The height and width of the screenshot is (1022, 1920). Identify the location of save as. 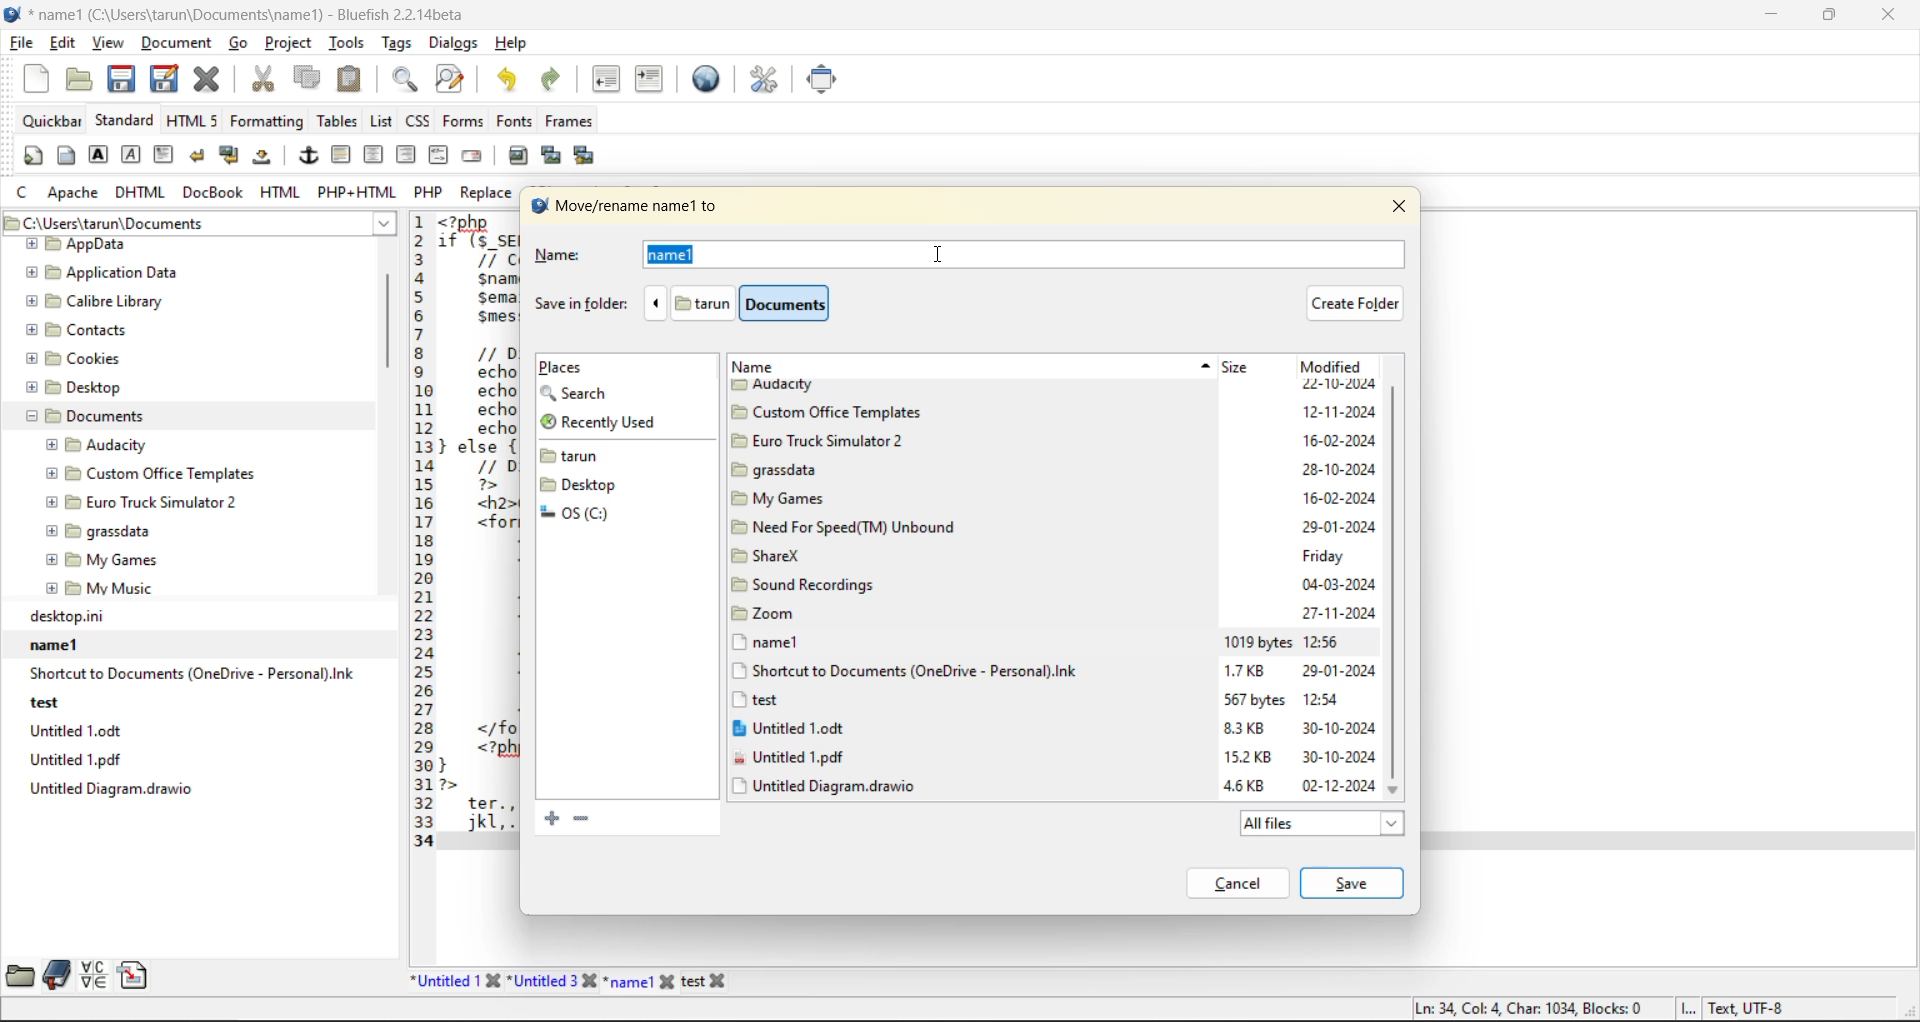
(167, 78).